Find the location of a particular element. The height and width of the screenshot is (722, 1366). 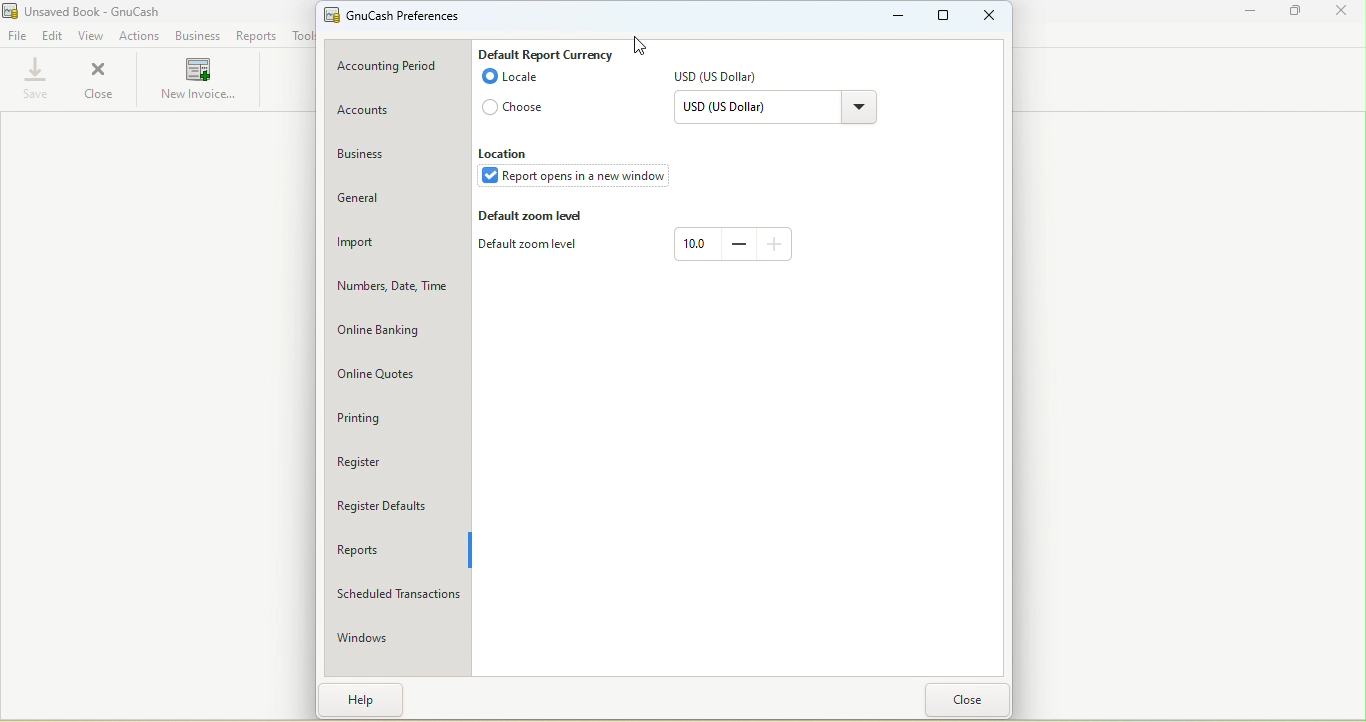

Default report currency is located at coordinates (546, 52).